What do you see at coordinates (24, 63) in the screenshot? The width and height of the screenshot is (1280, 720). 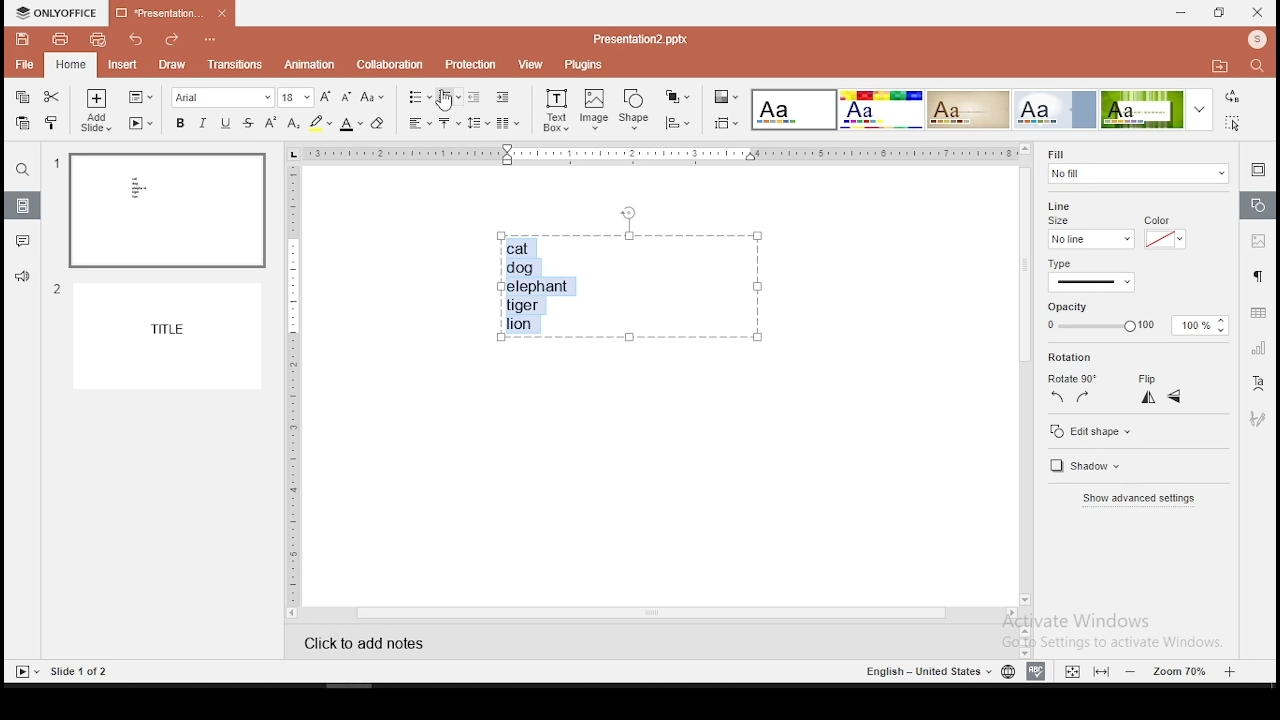 I see `file` at bounding box center [24, 63].